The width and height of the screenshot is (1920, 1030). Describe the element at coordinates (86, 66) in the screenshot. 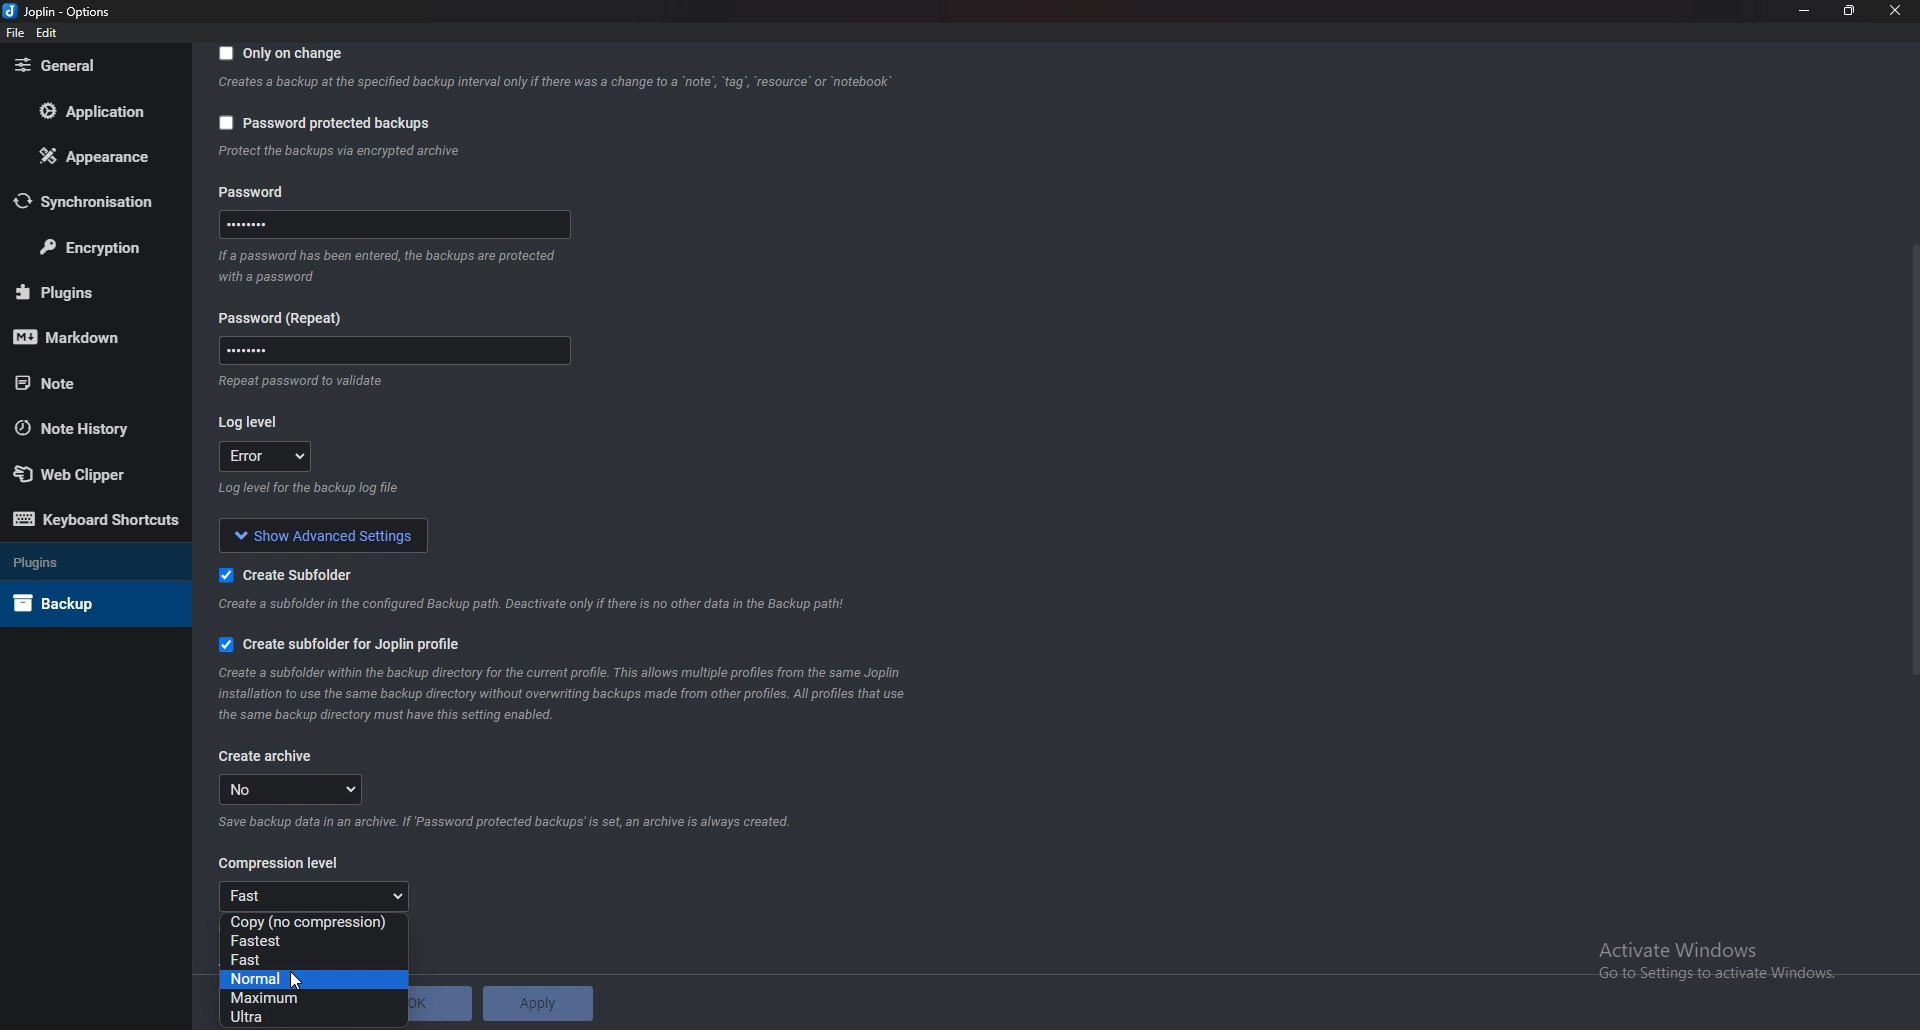

I see `general` at that location.